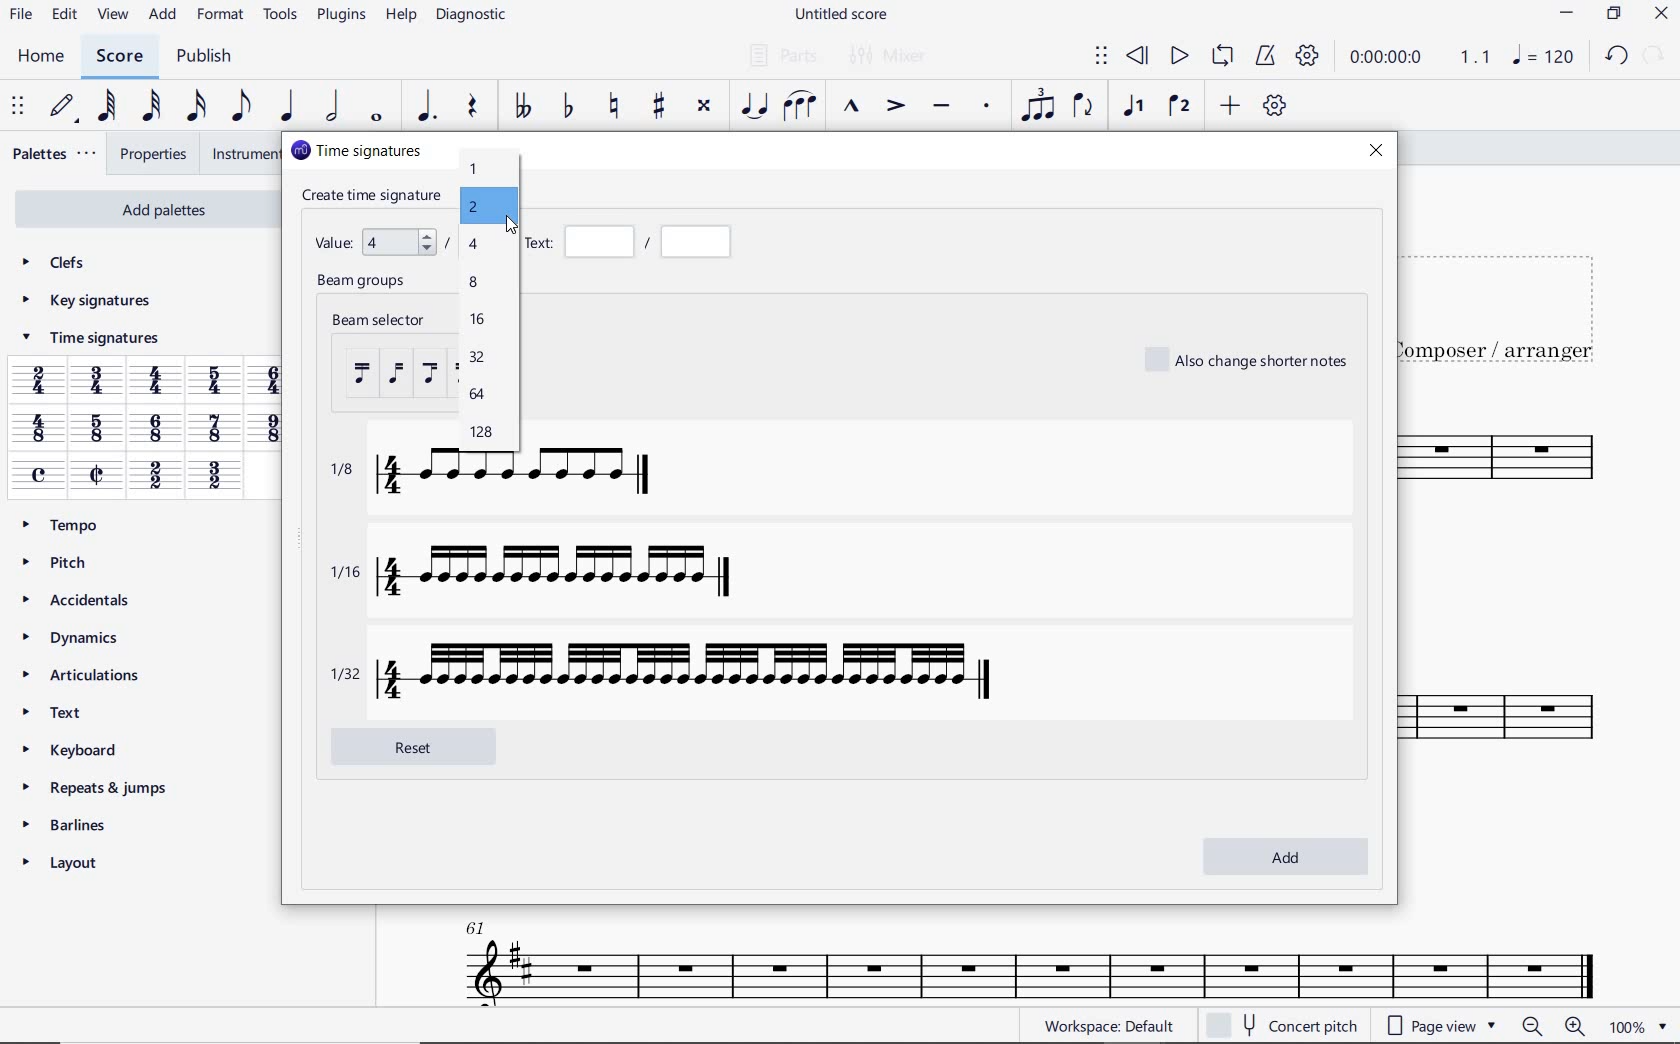  I want to click on 64, so click(476, 395).